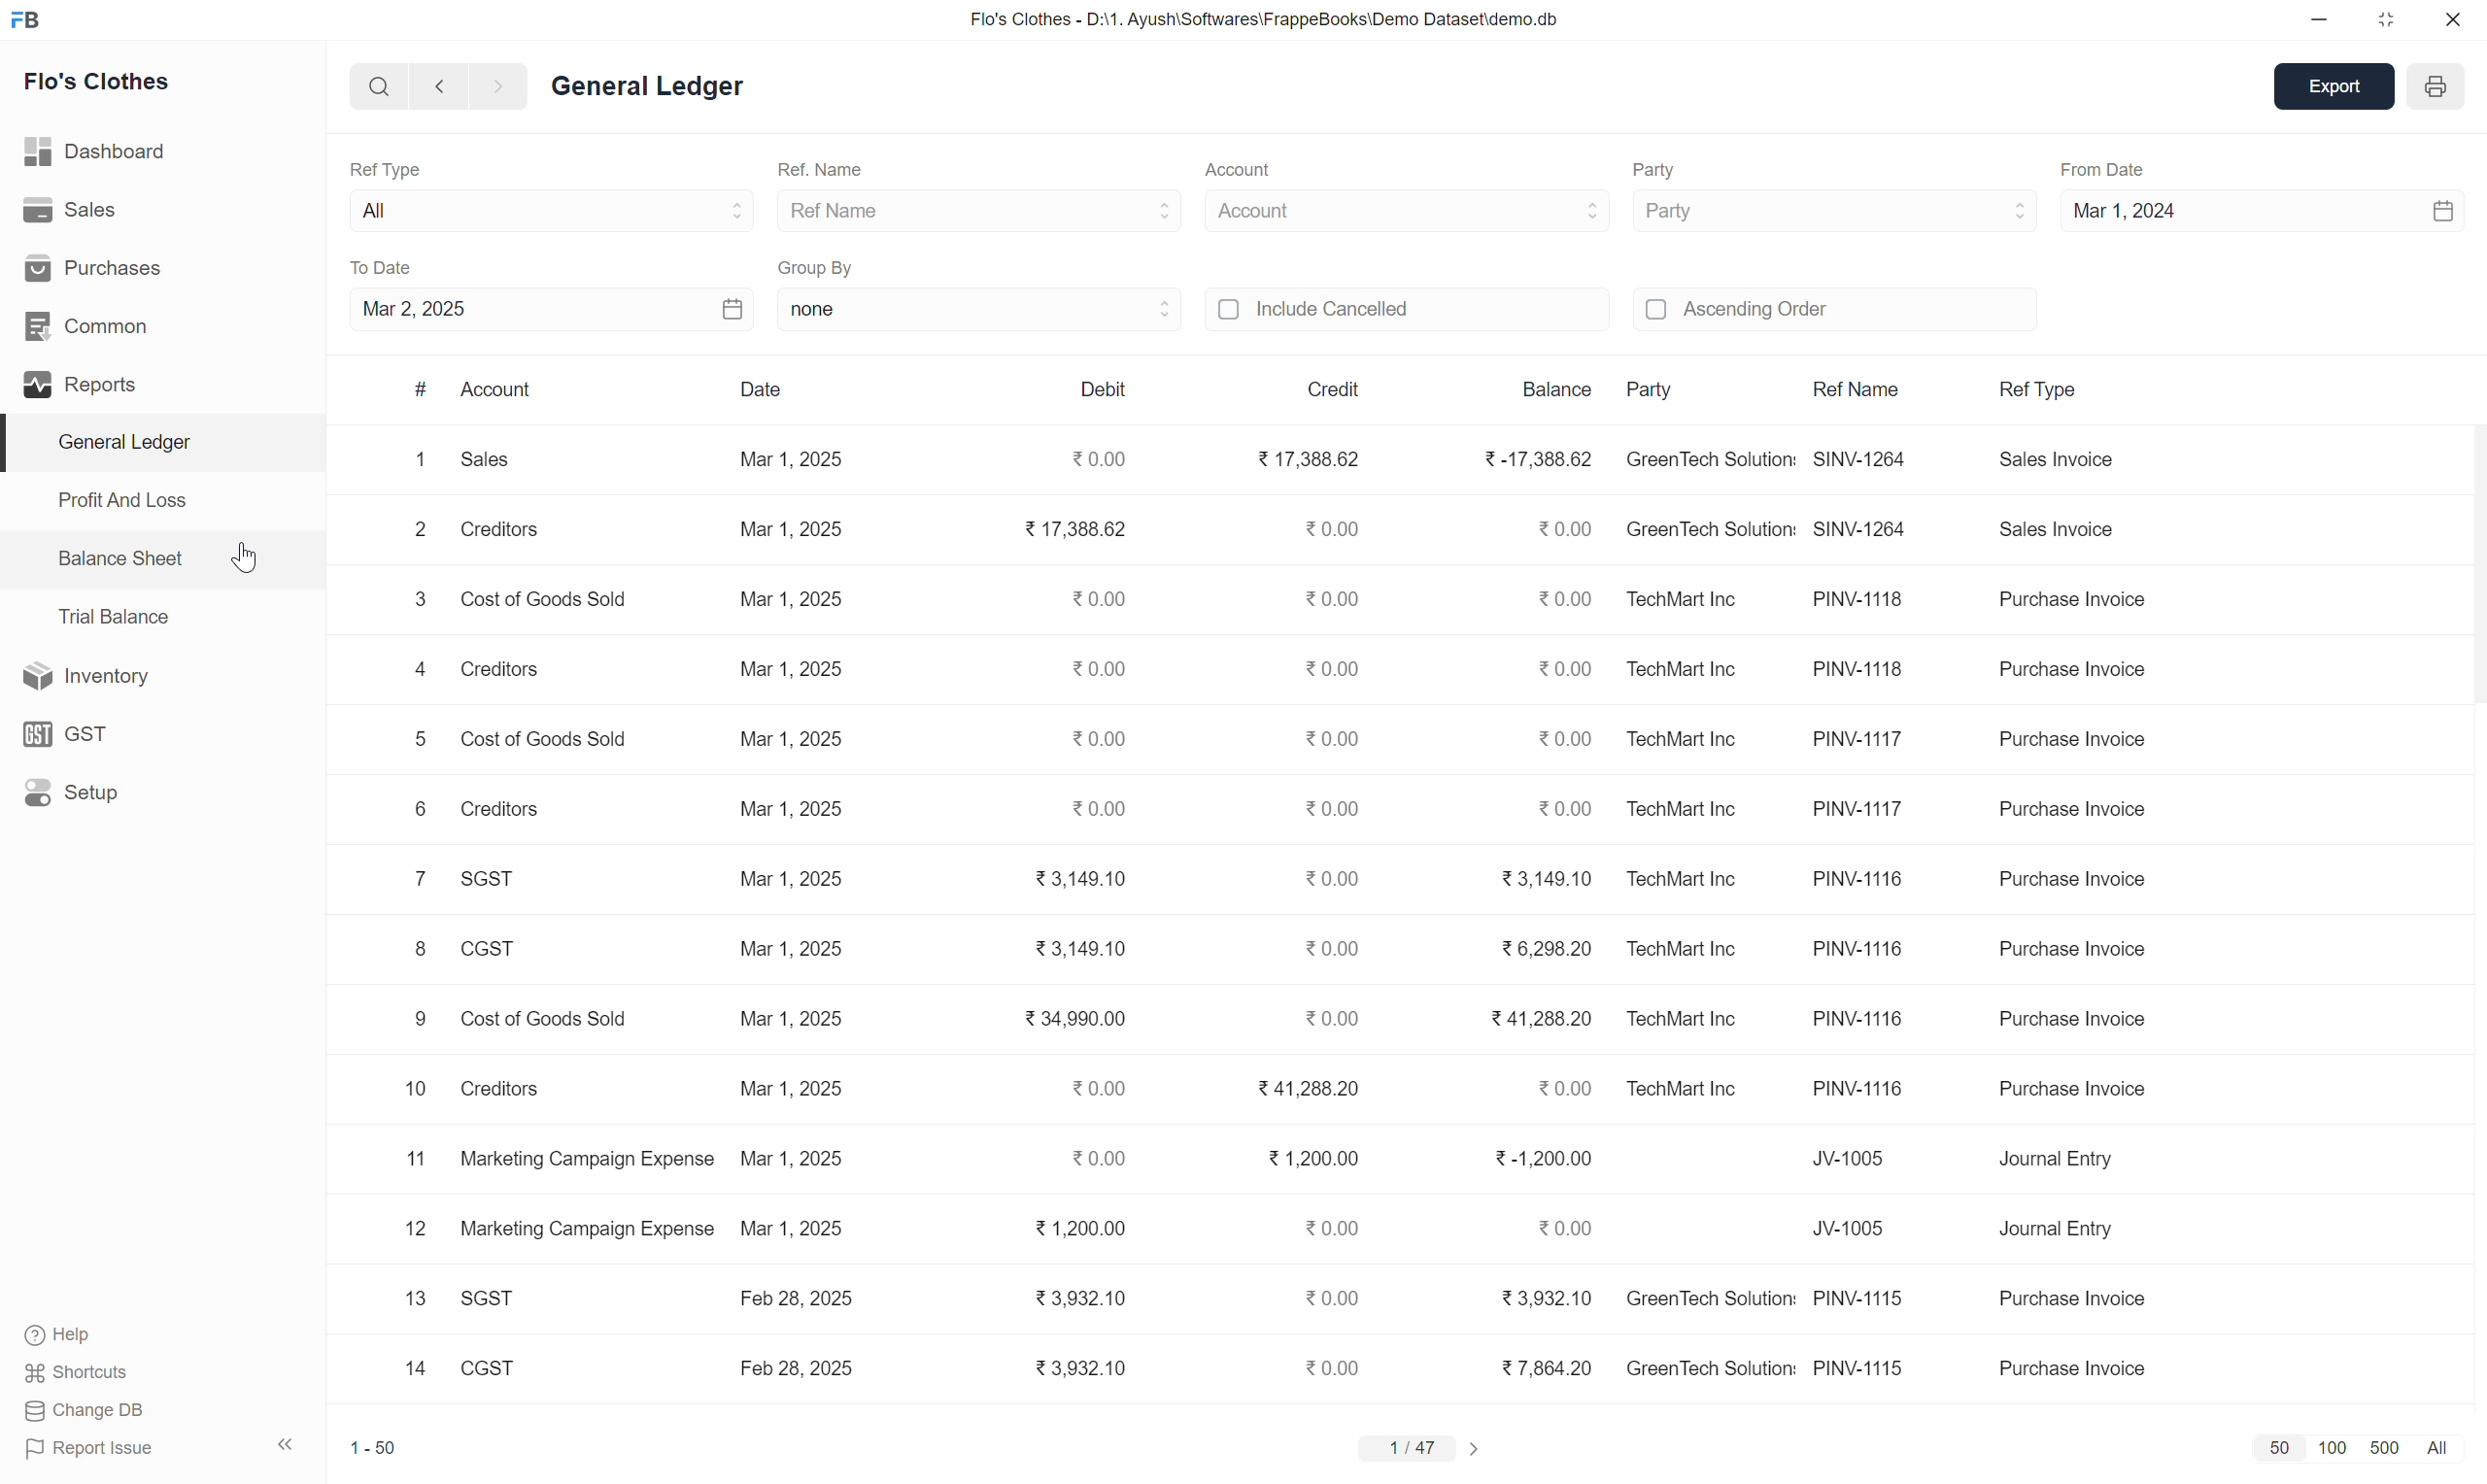  Describe the element at coordinates (1087, 598) in the screenshot. I see `20.00` at that location.